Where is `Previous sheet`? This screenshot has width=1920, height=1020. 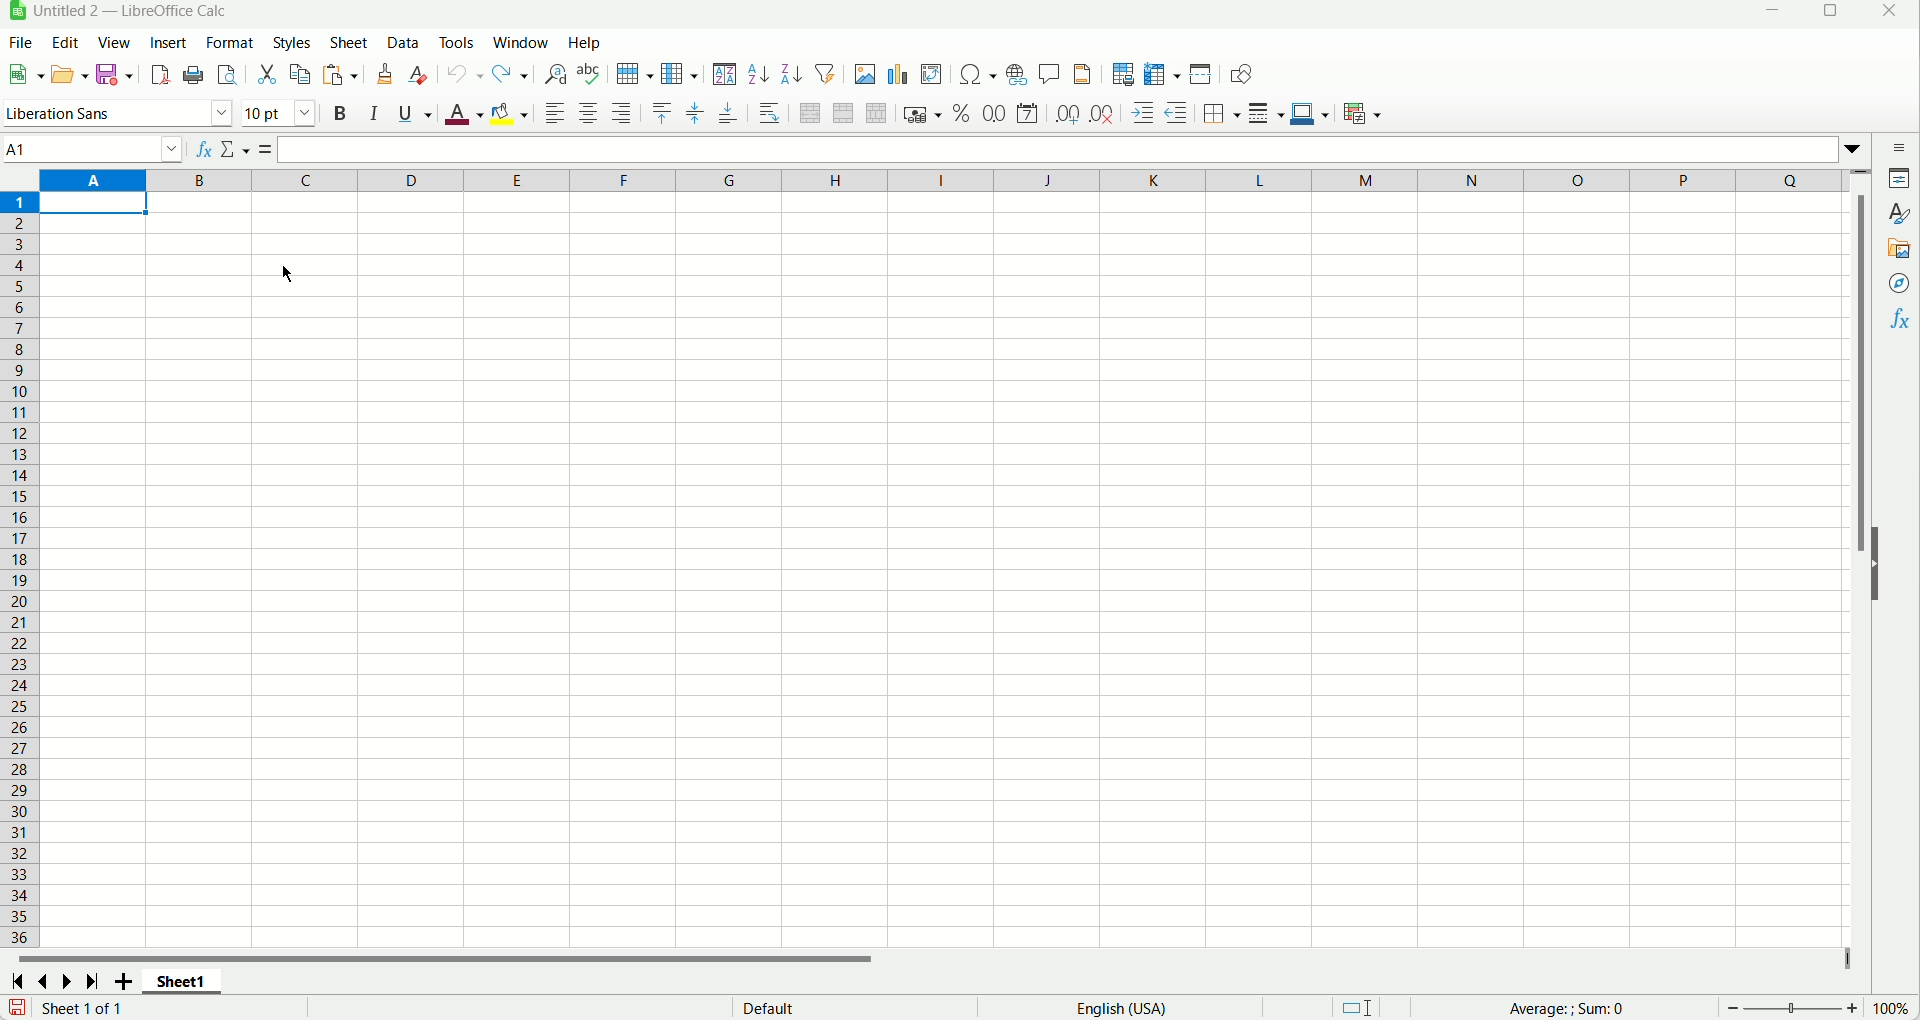 Previous sheet is located at coordinates (46, 981).